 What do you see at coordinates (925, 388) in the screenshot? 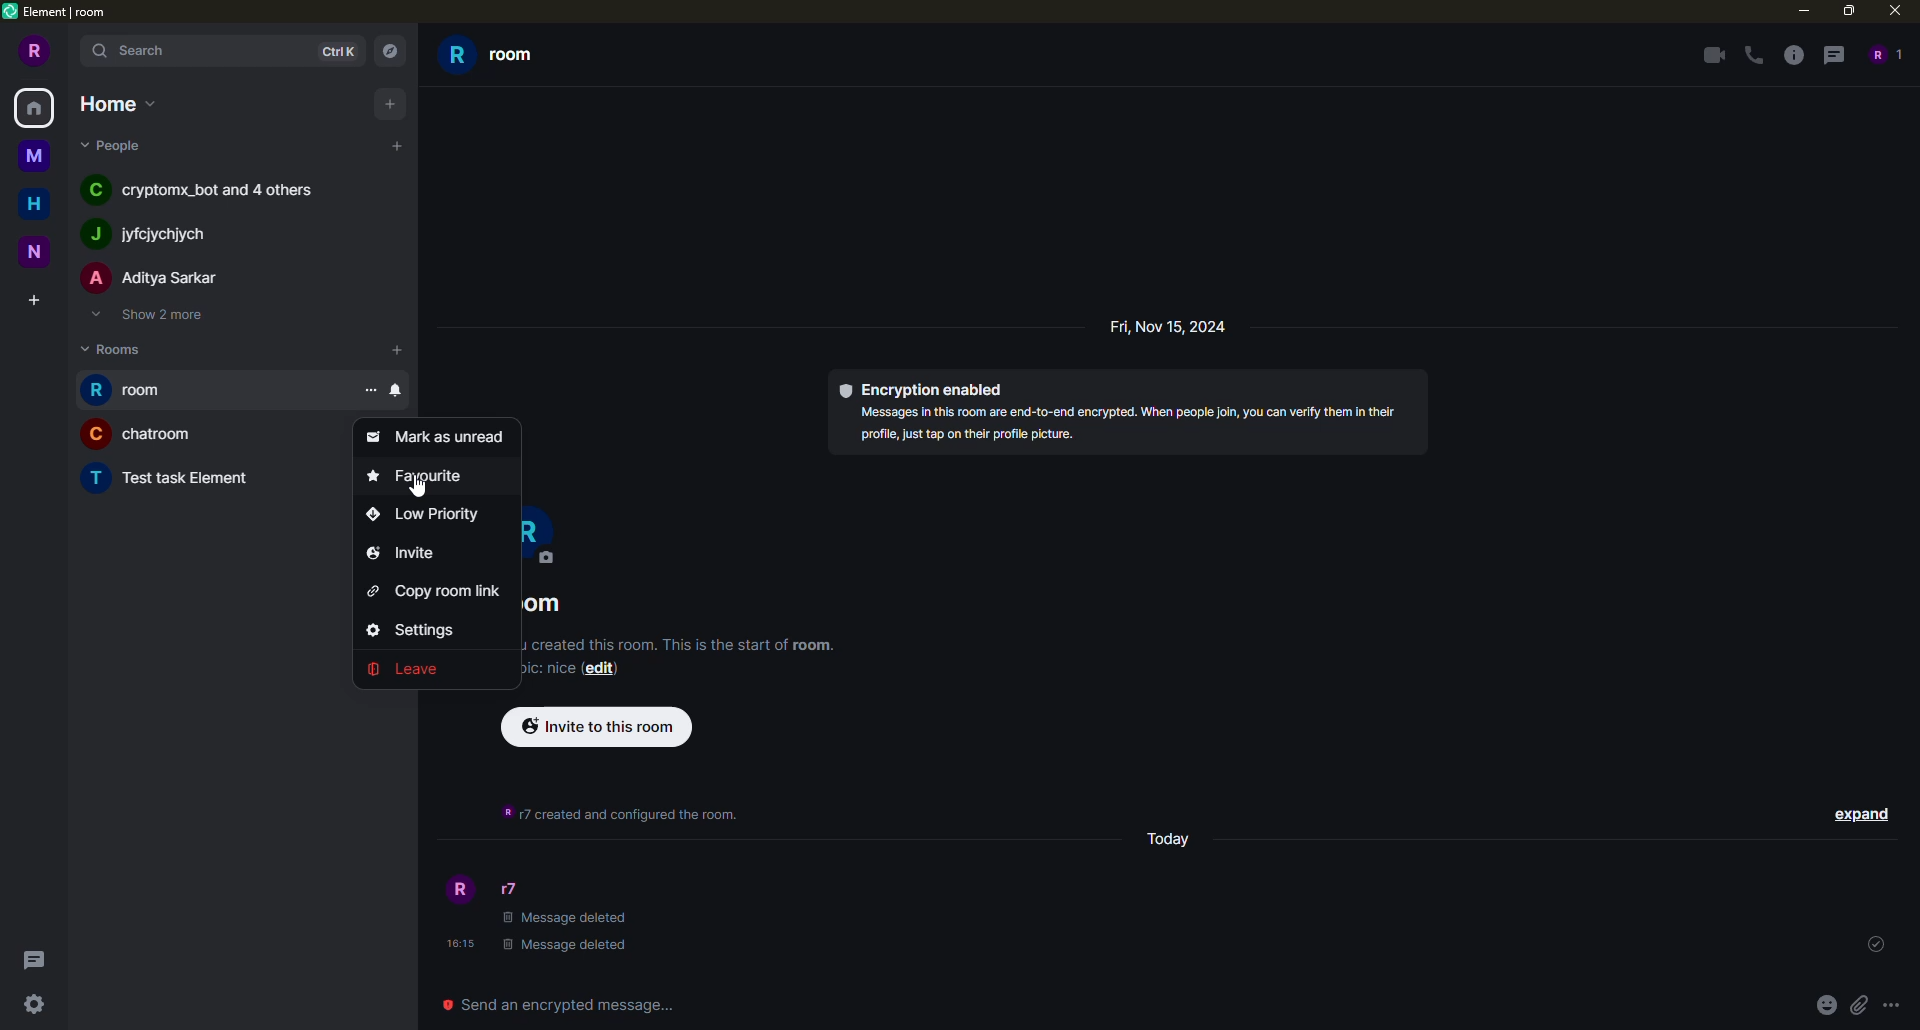
I see `encryption enabled` at bounding box center [925, 388].